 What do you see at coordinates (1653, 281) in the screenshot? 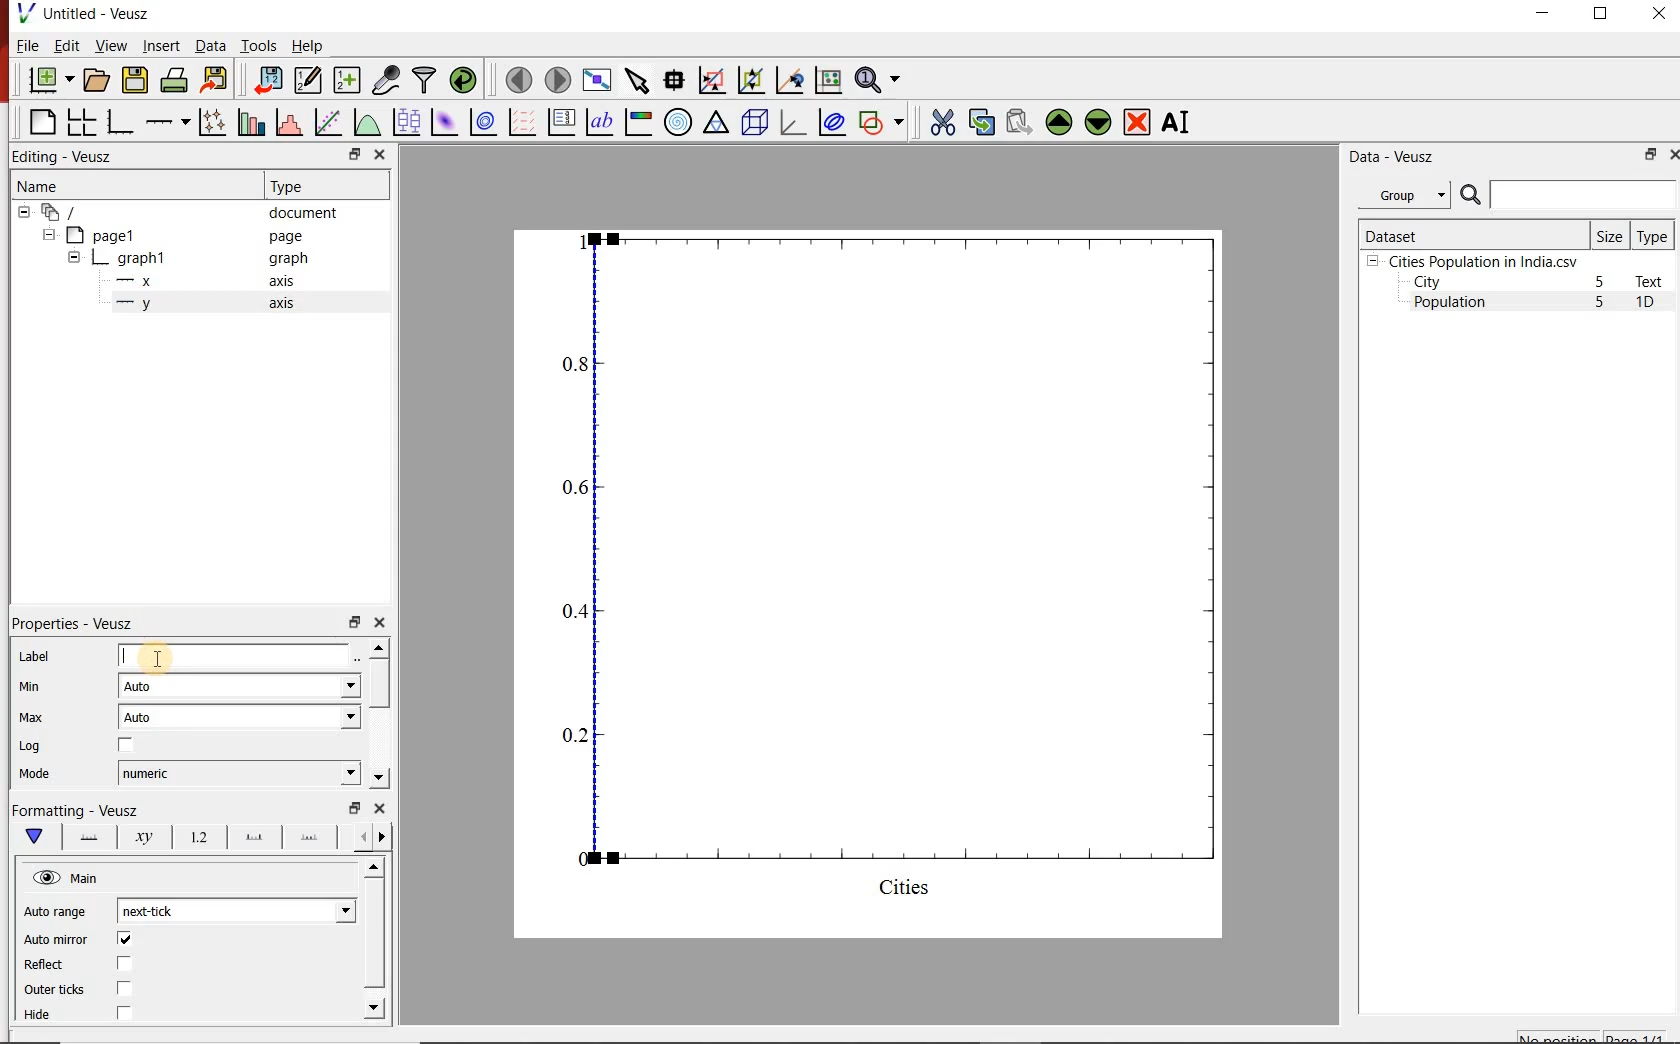
I see `Text` at bounding box center [1653, 281].